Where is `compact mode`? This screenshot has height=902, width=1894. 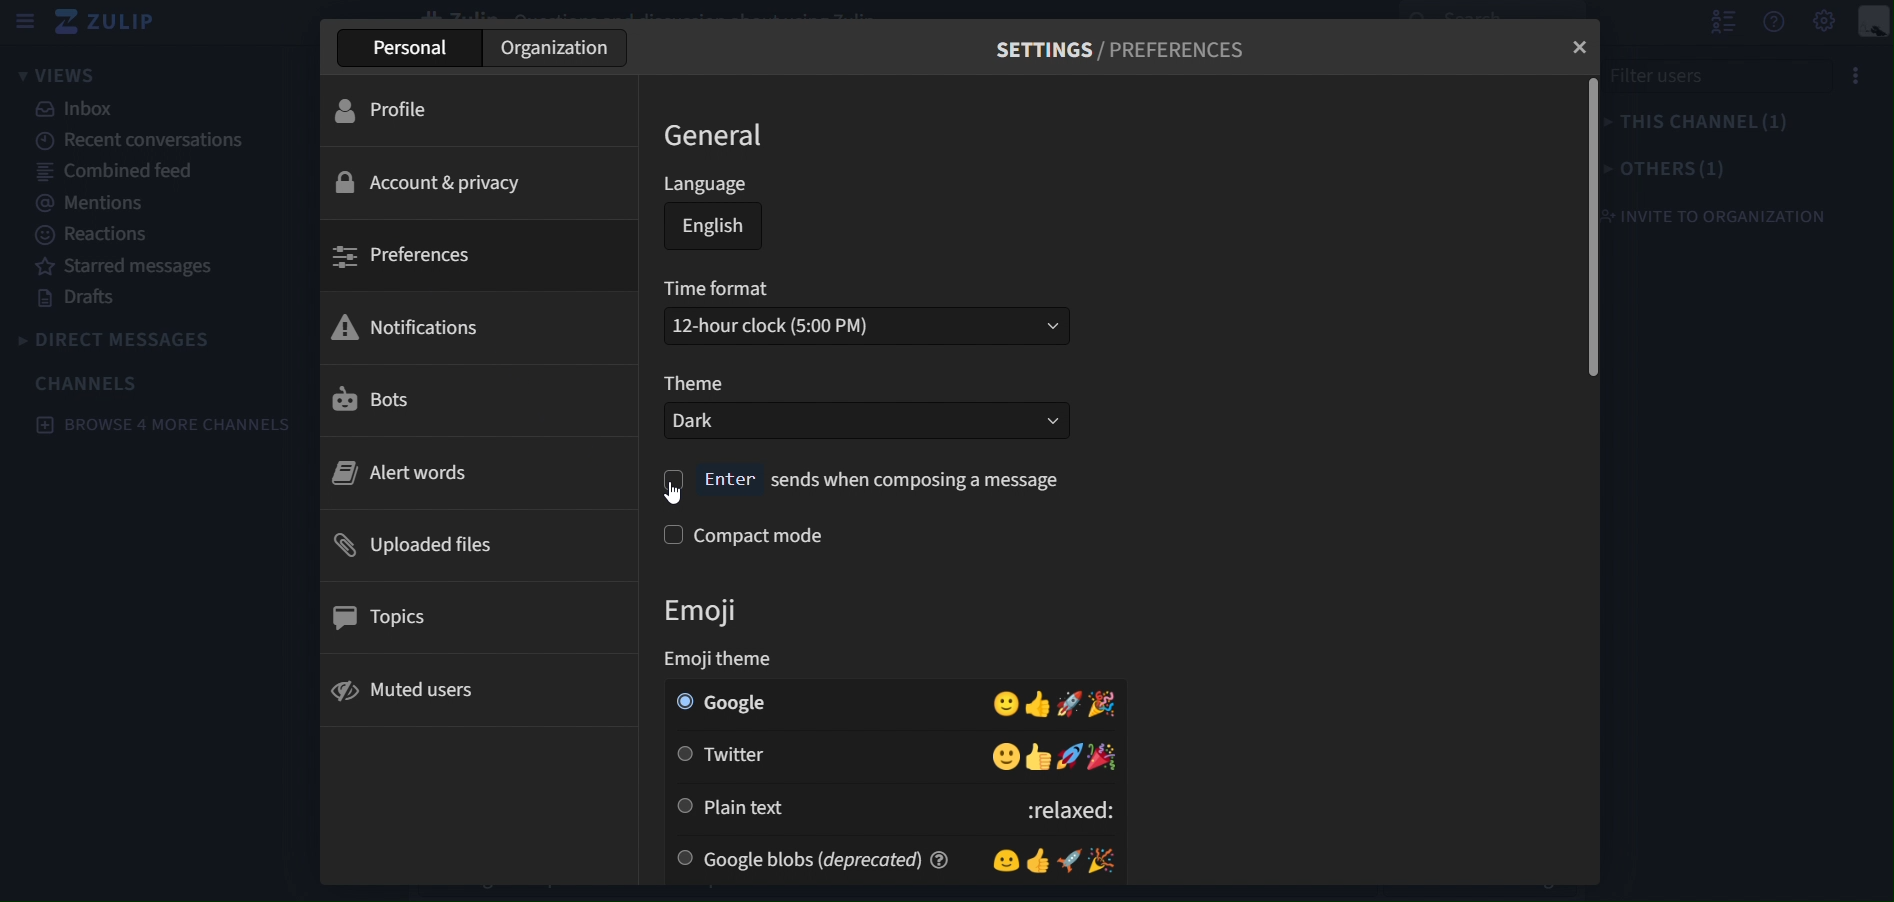 compact mode is located at coordinates (764, 536).